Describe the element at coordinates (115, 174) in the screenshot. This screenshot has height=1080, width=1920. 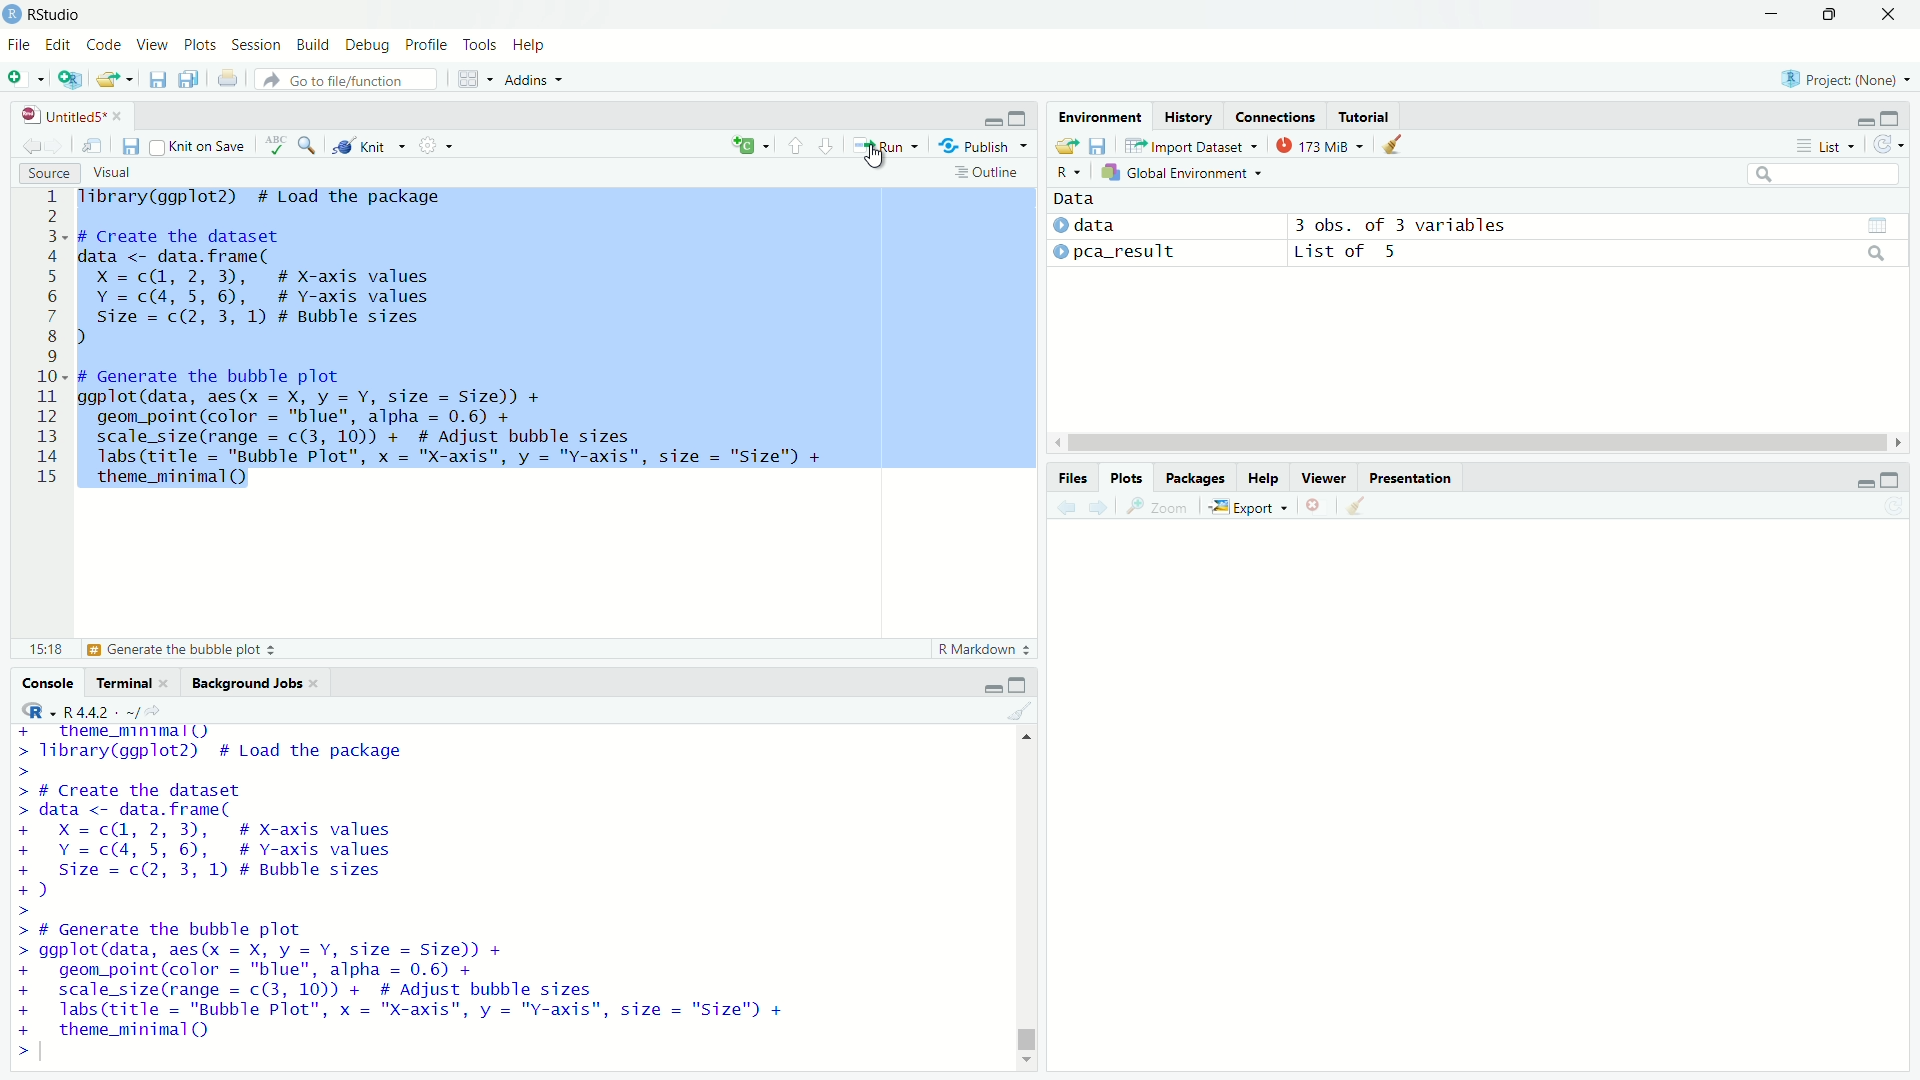
I see `visual` at that location.